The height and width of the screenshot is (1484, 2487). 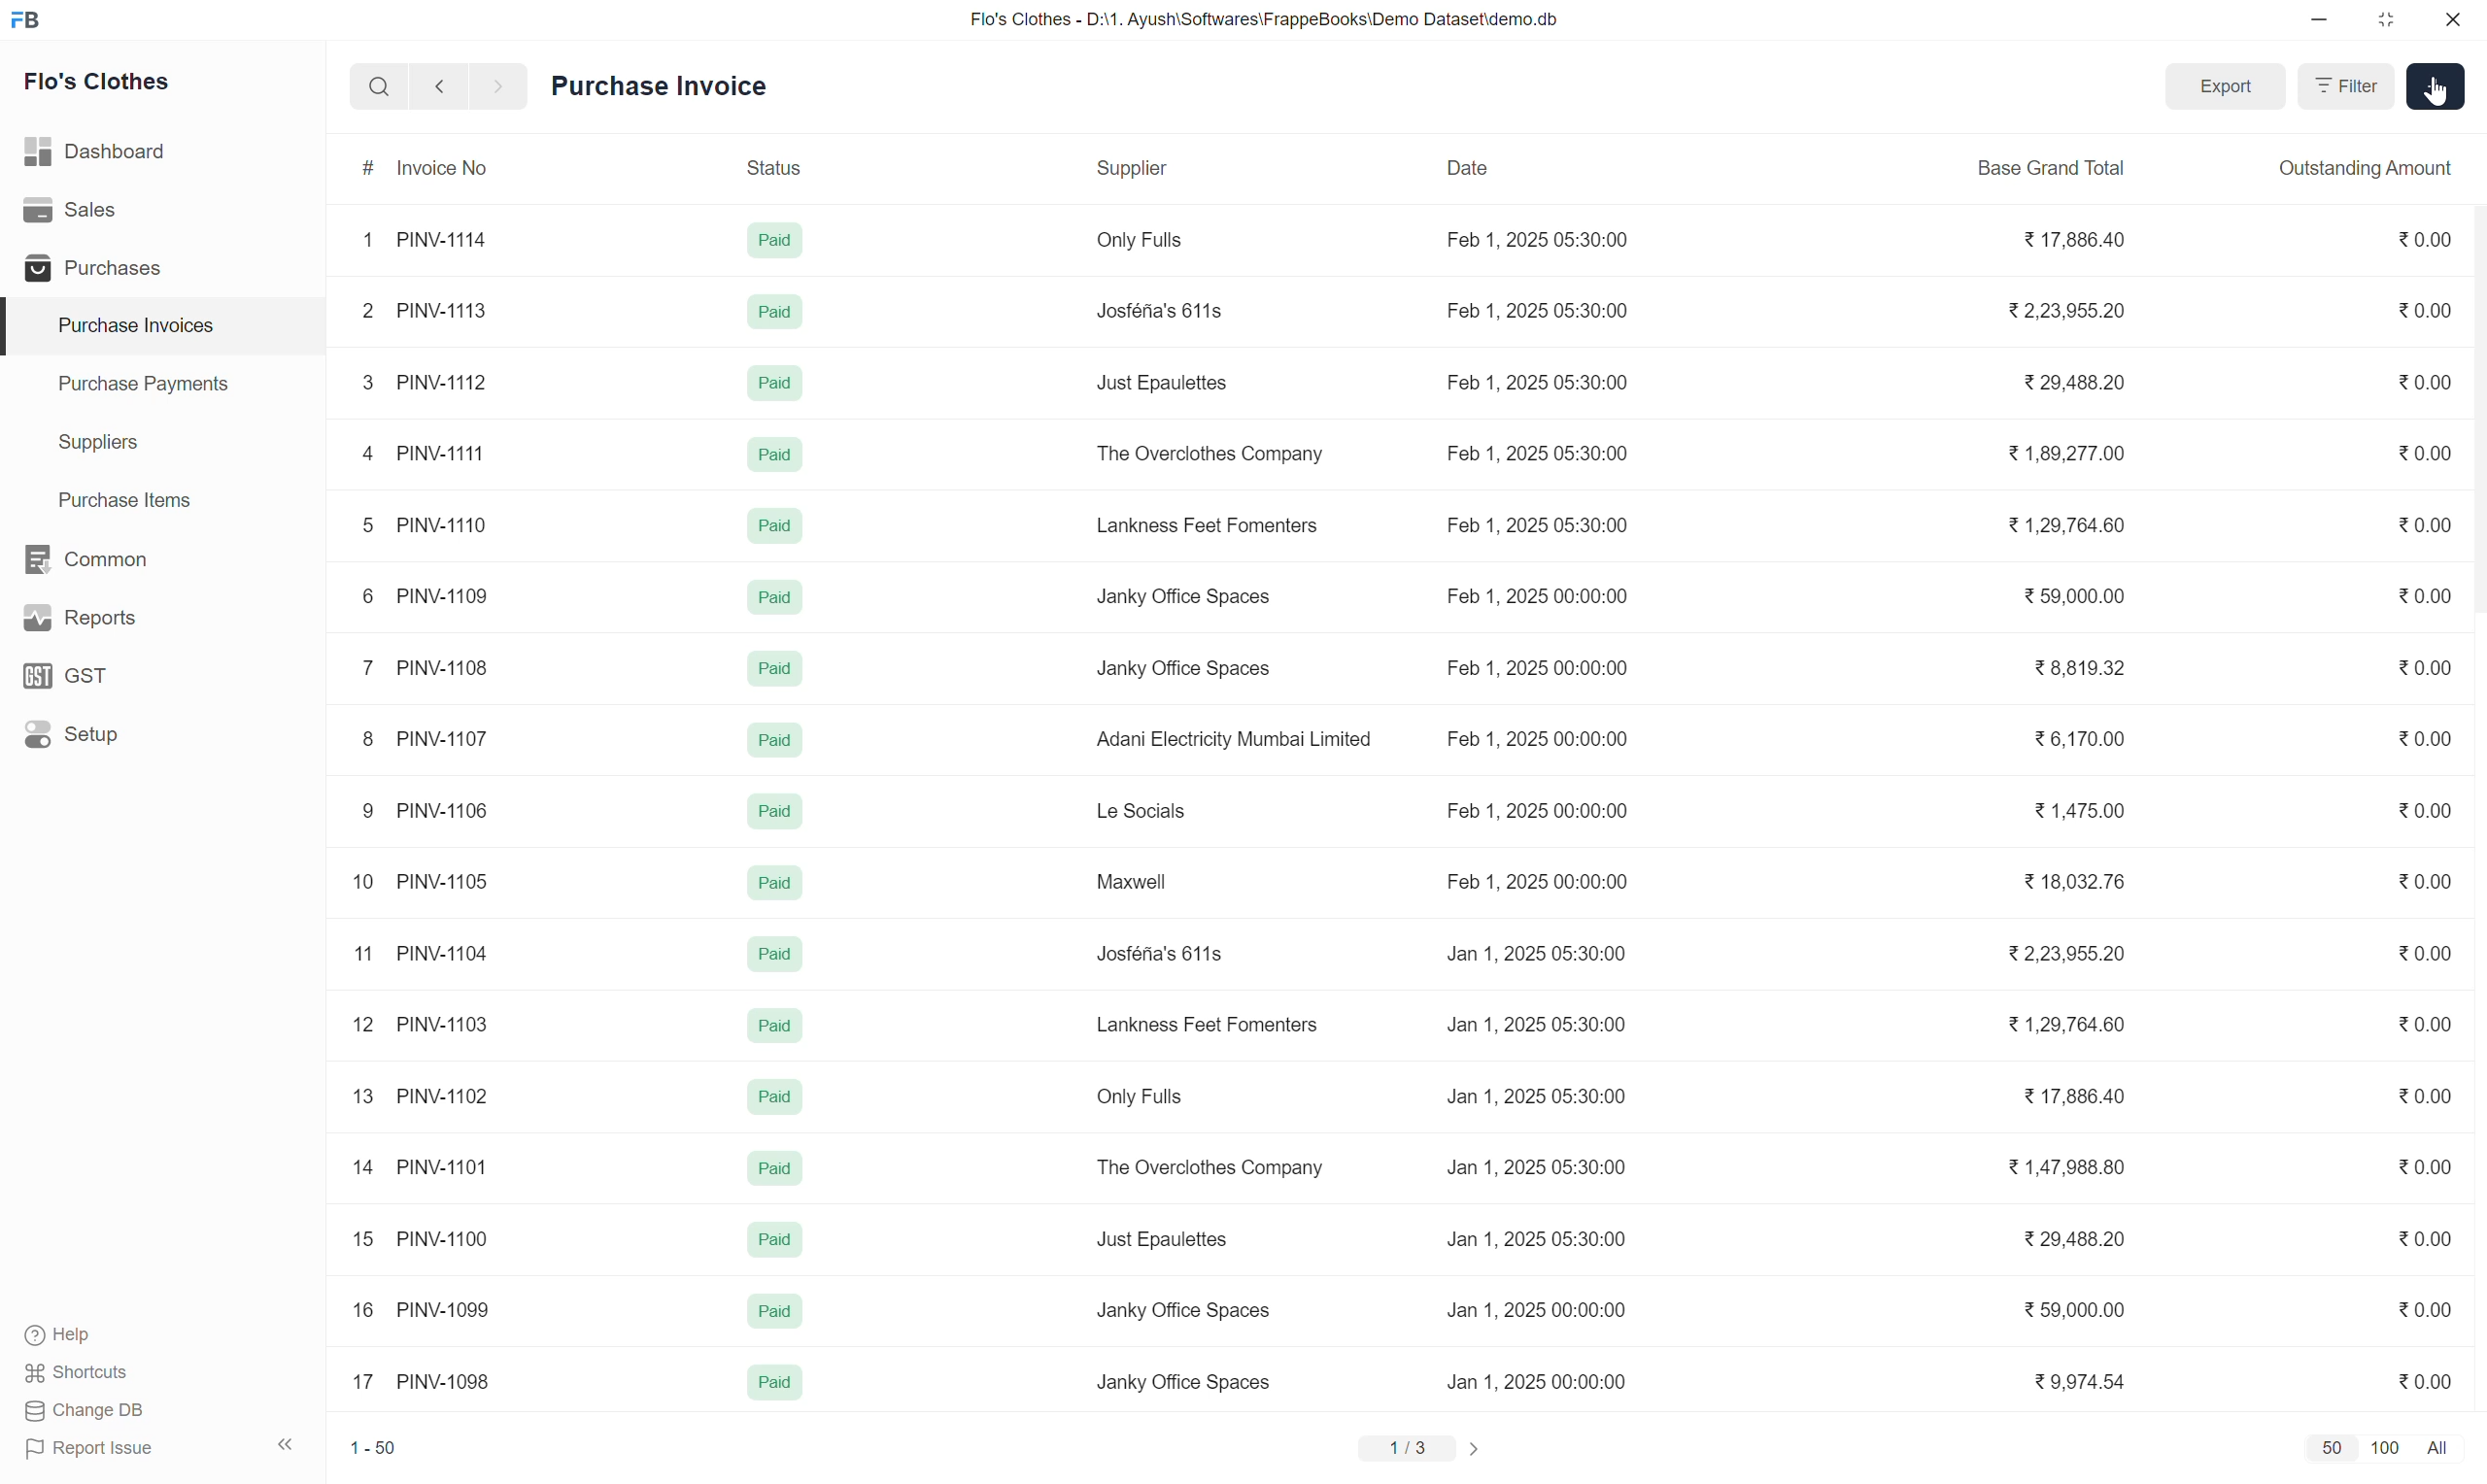 I want to click on 1/3, so click(x=1407, y=1447).